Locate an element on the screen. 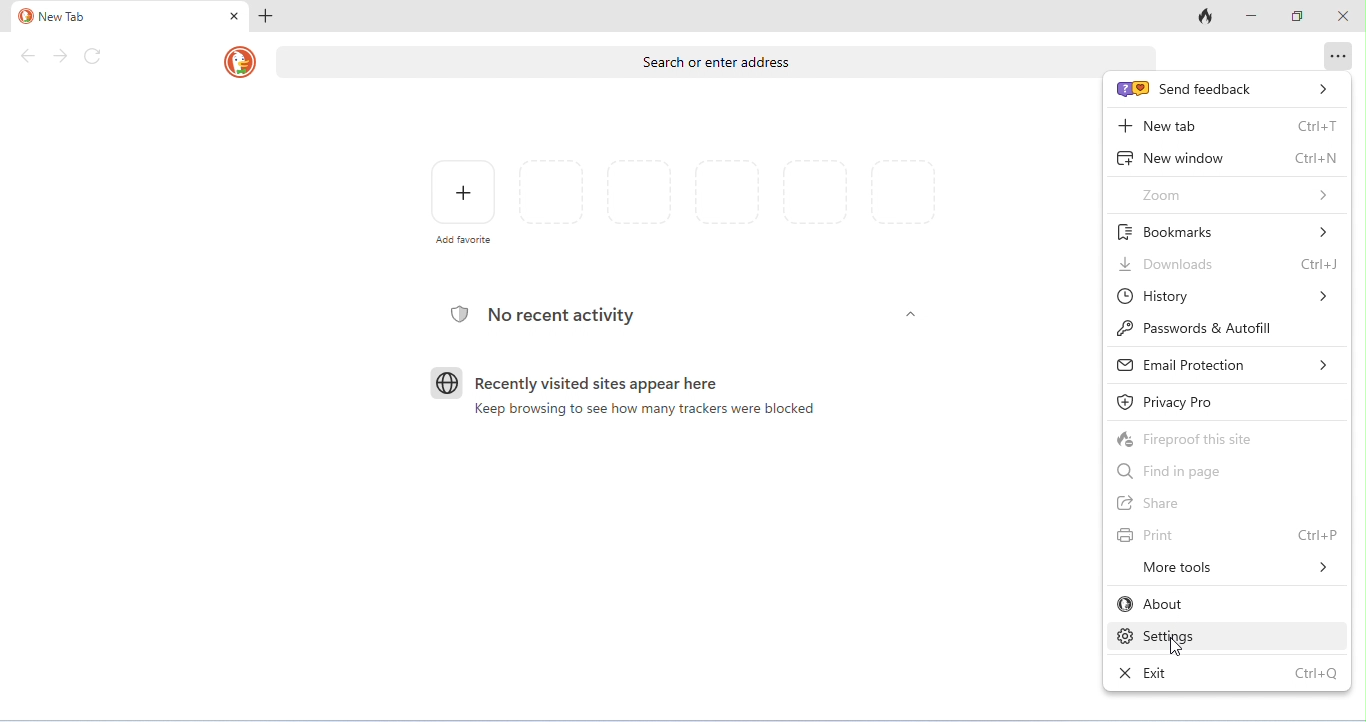 This screenshot has height=722, width=1366. history is located at coordinates (1226, 297).